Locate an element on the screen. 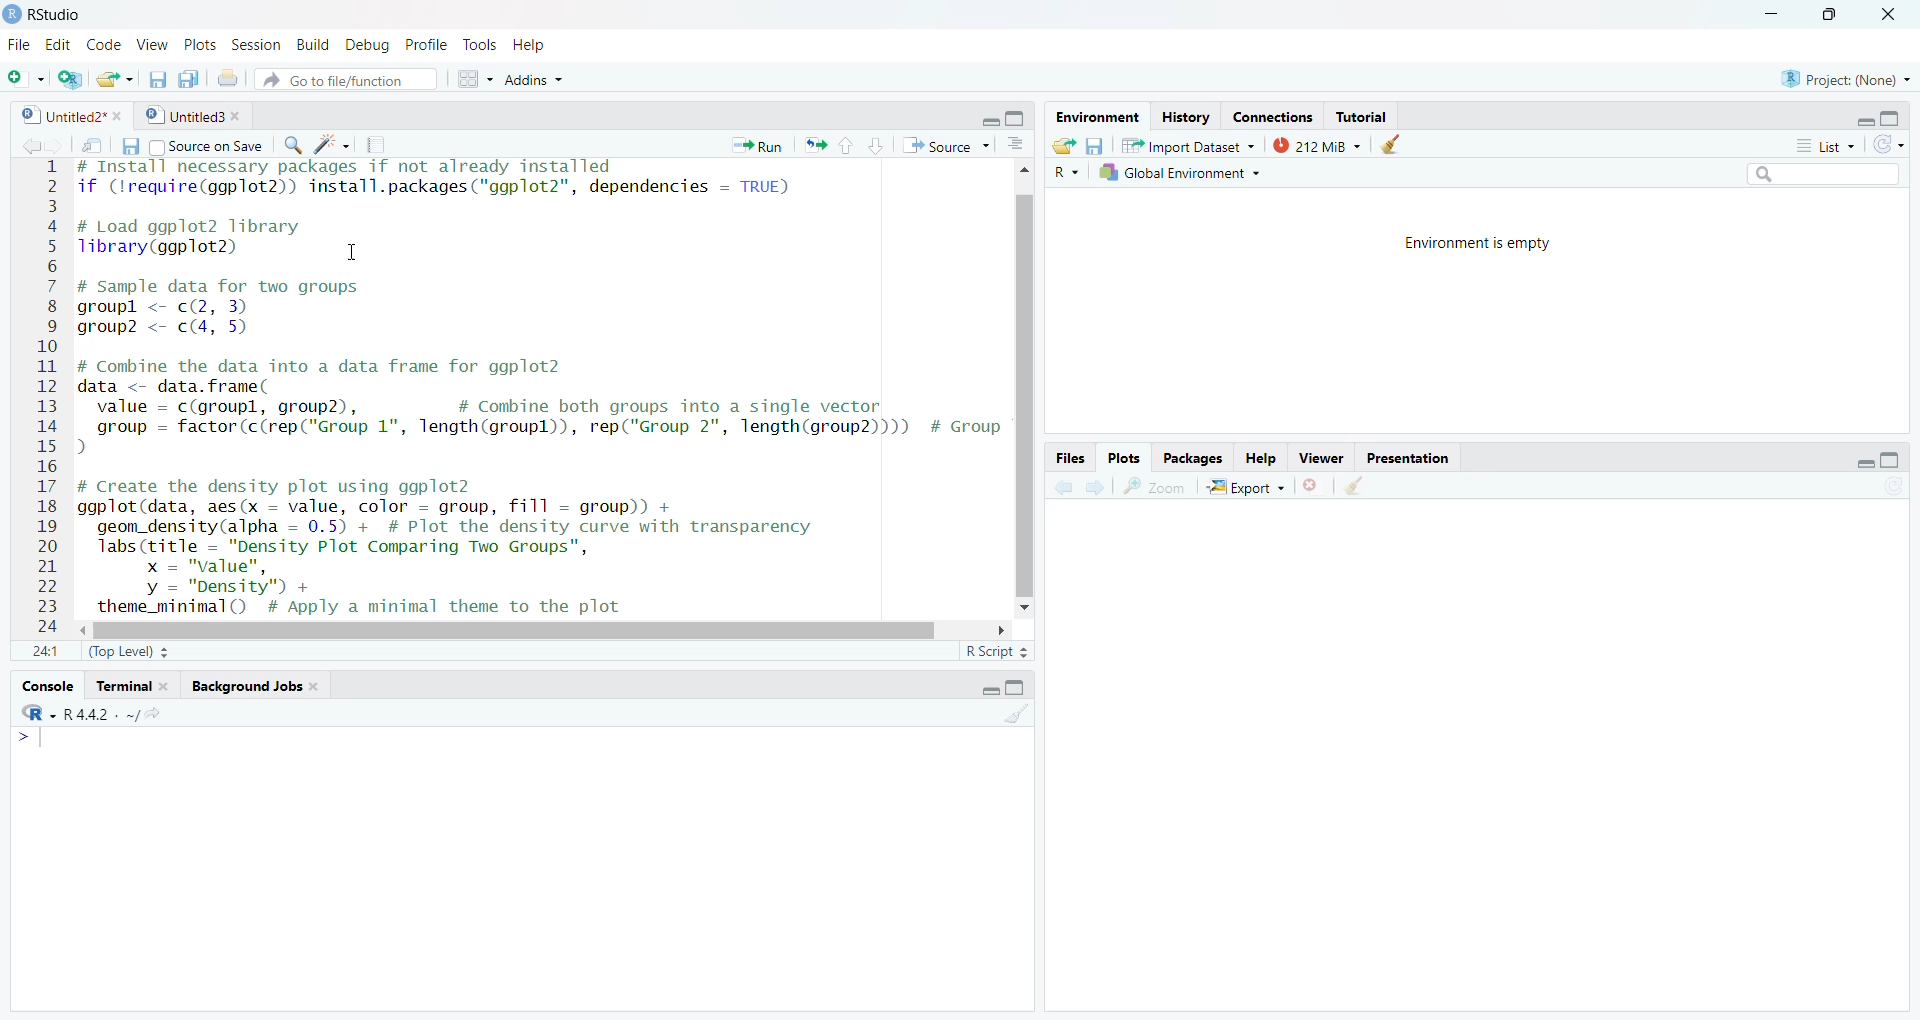 Image resolution: width=1920 pixels, height=1020 pixels.  is located at coordinates (36, 740).